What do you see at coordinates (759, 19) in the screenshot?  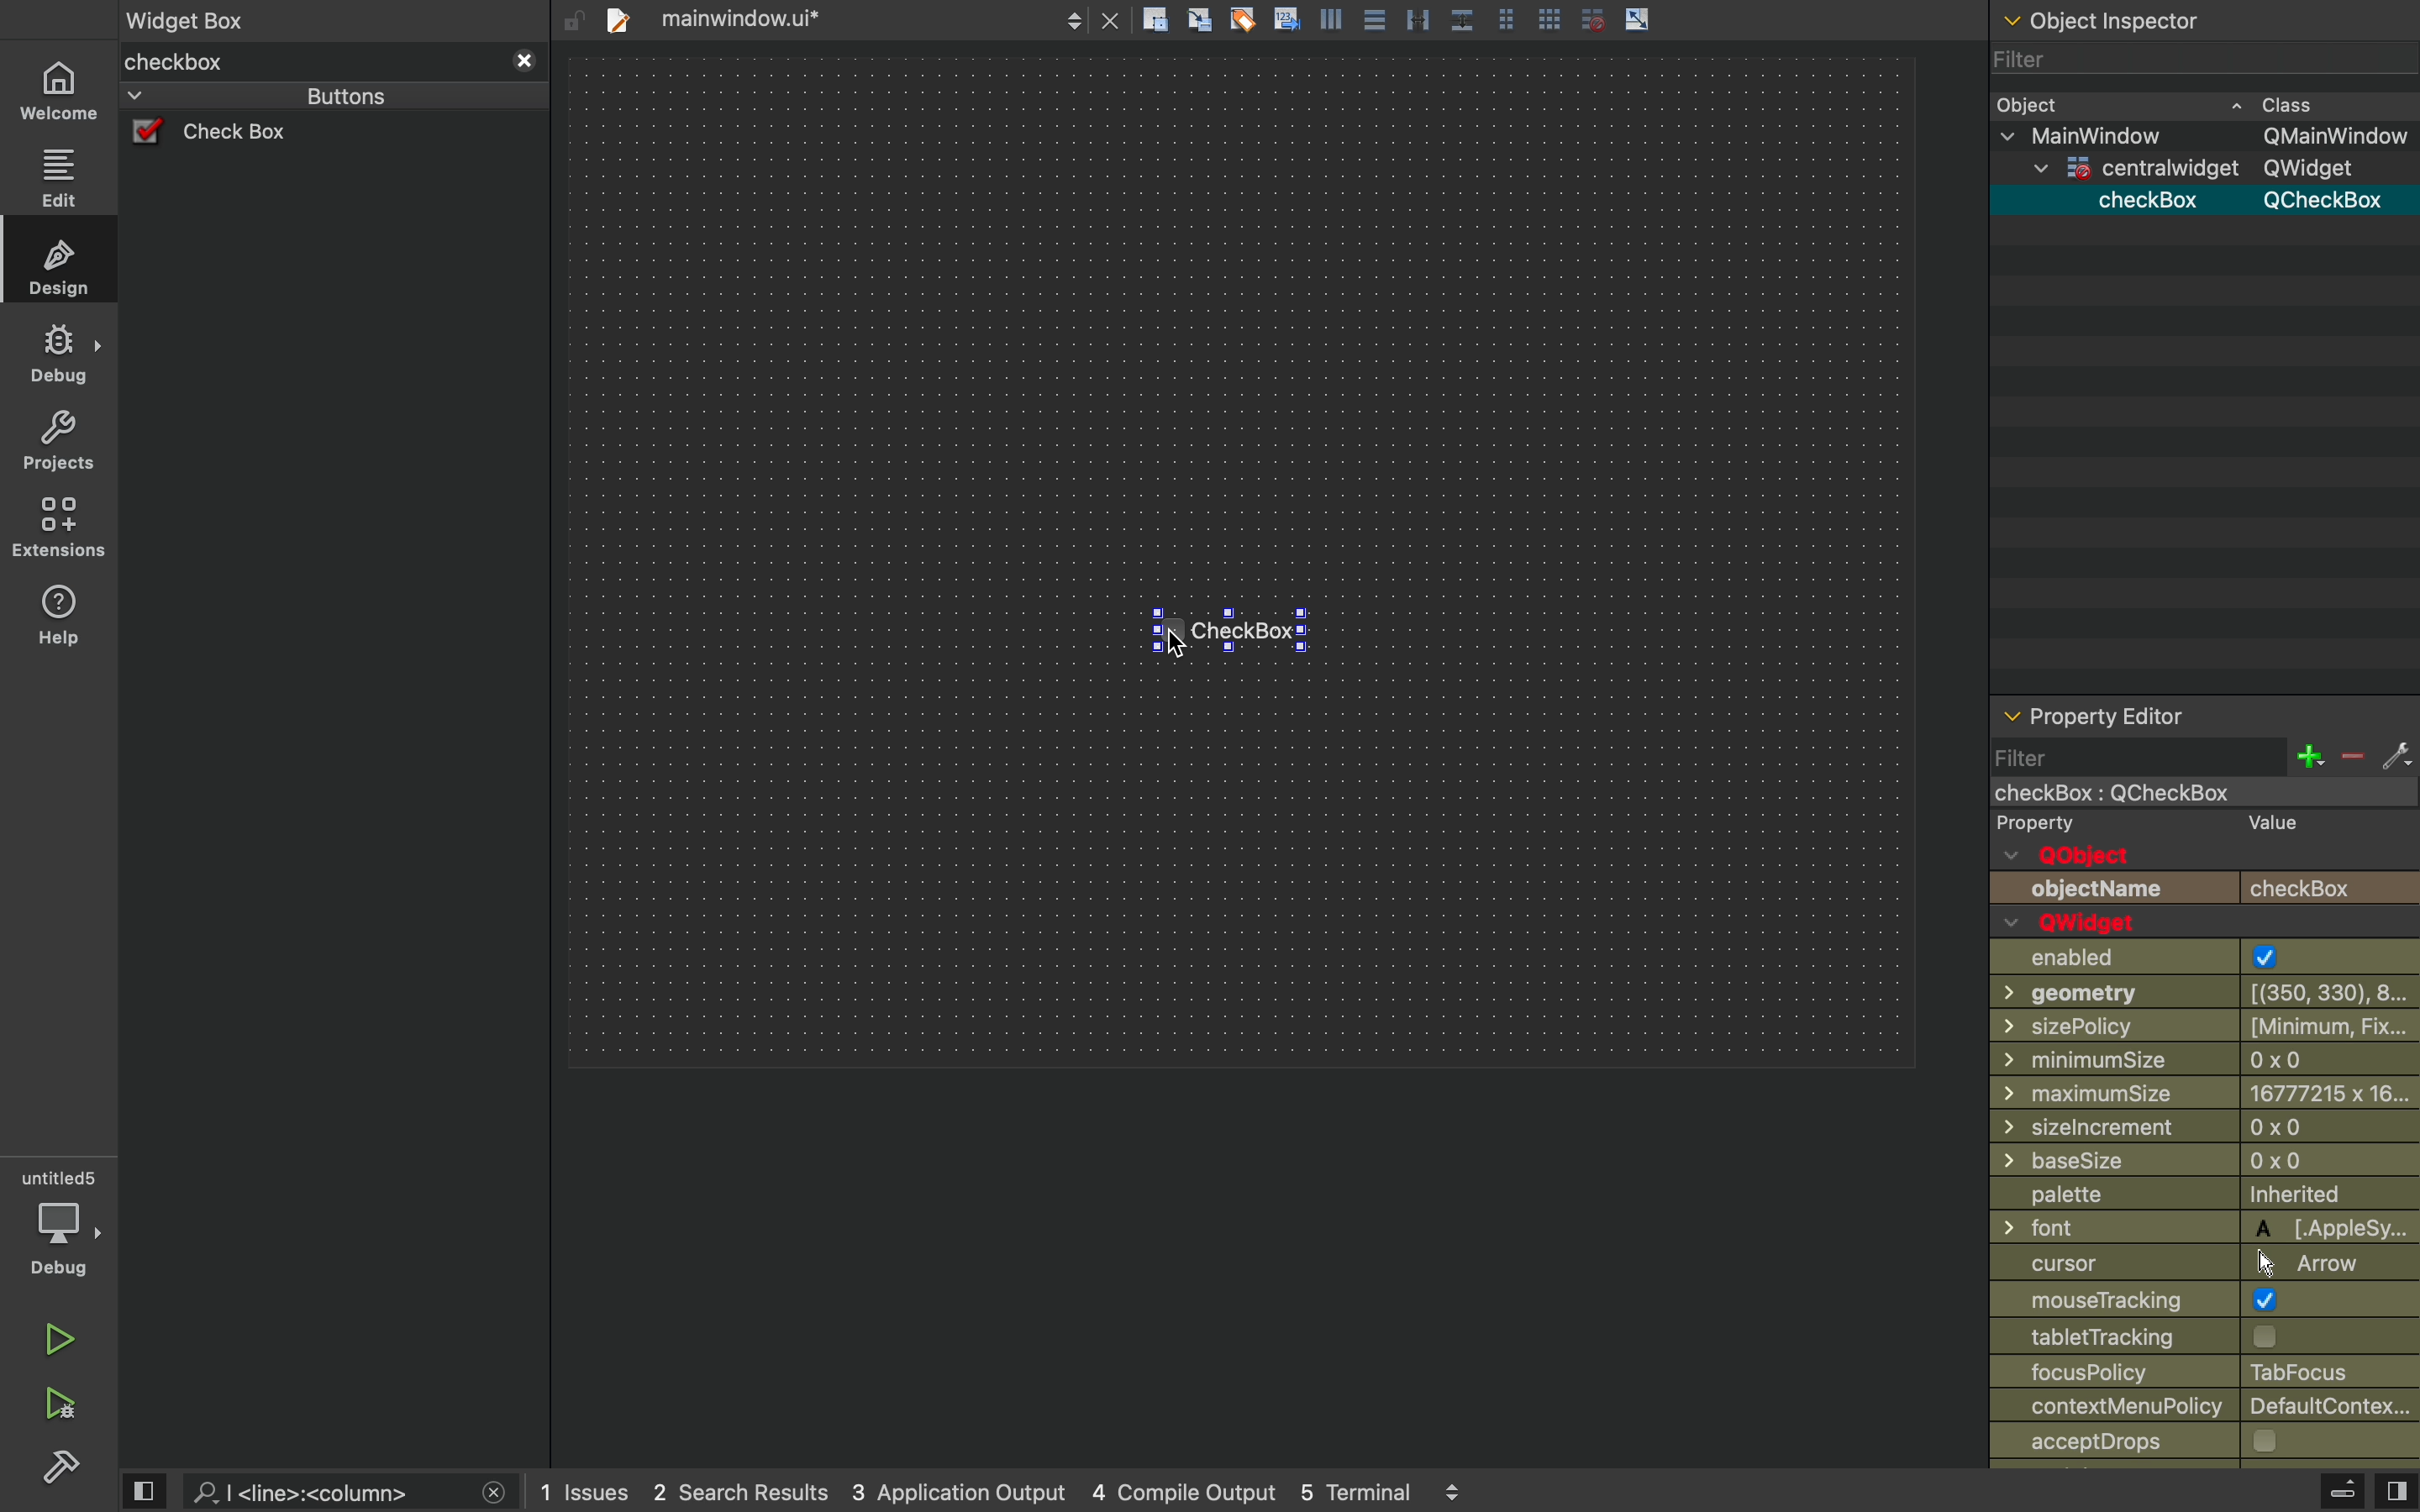 I see `file tab` at bounding box center [759, 19].